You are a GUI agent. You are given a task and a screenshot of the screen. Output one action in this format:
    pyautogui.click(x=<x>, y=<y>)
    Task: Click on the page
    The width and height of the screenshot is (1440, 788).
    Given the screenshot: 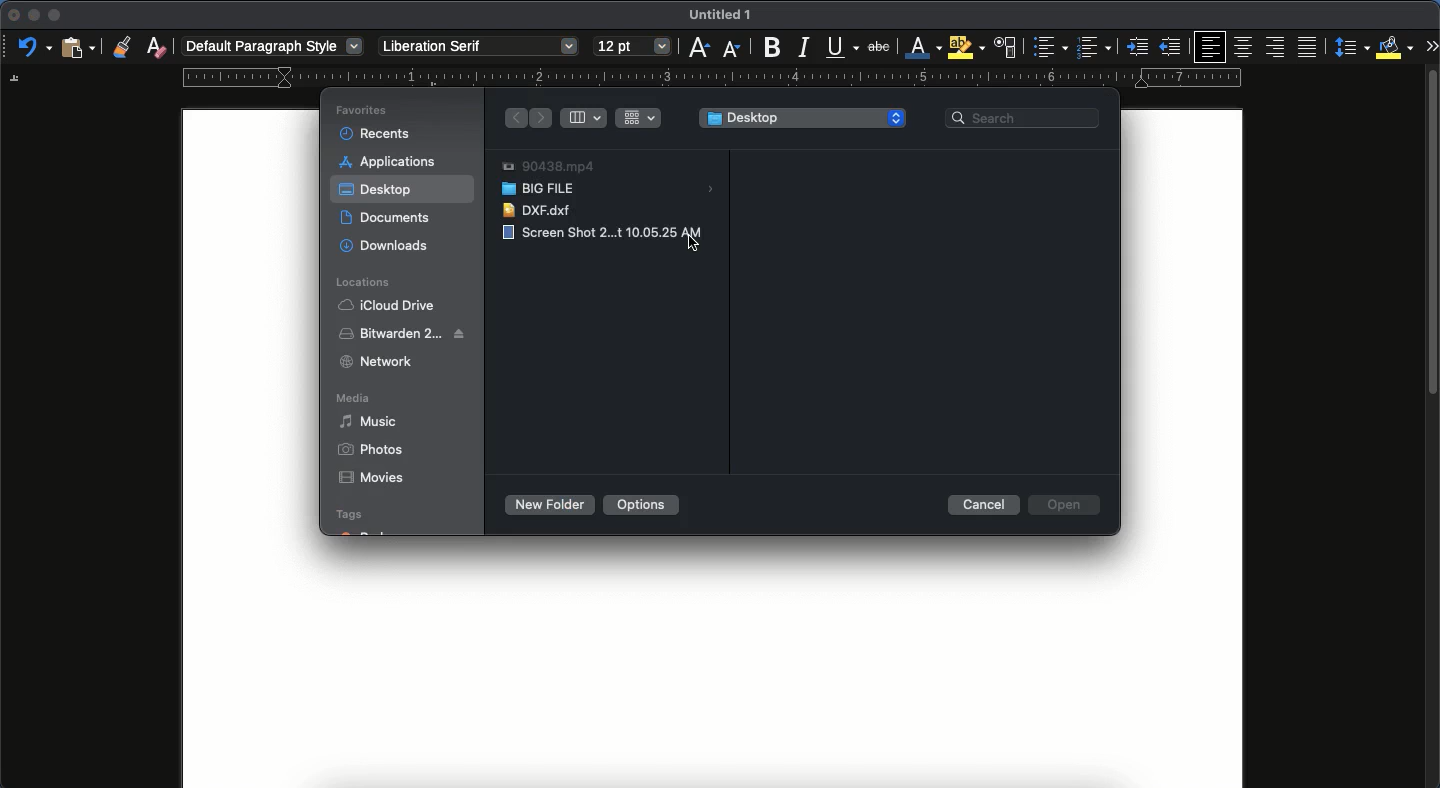 What is the action you would take?
    pyautogui.click(x=712, y=674)
    